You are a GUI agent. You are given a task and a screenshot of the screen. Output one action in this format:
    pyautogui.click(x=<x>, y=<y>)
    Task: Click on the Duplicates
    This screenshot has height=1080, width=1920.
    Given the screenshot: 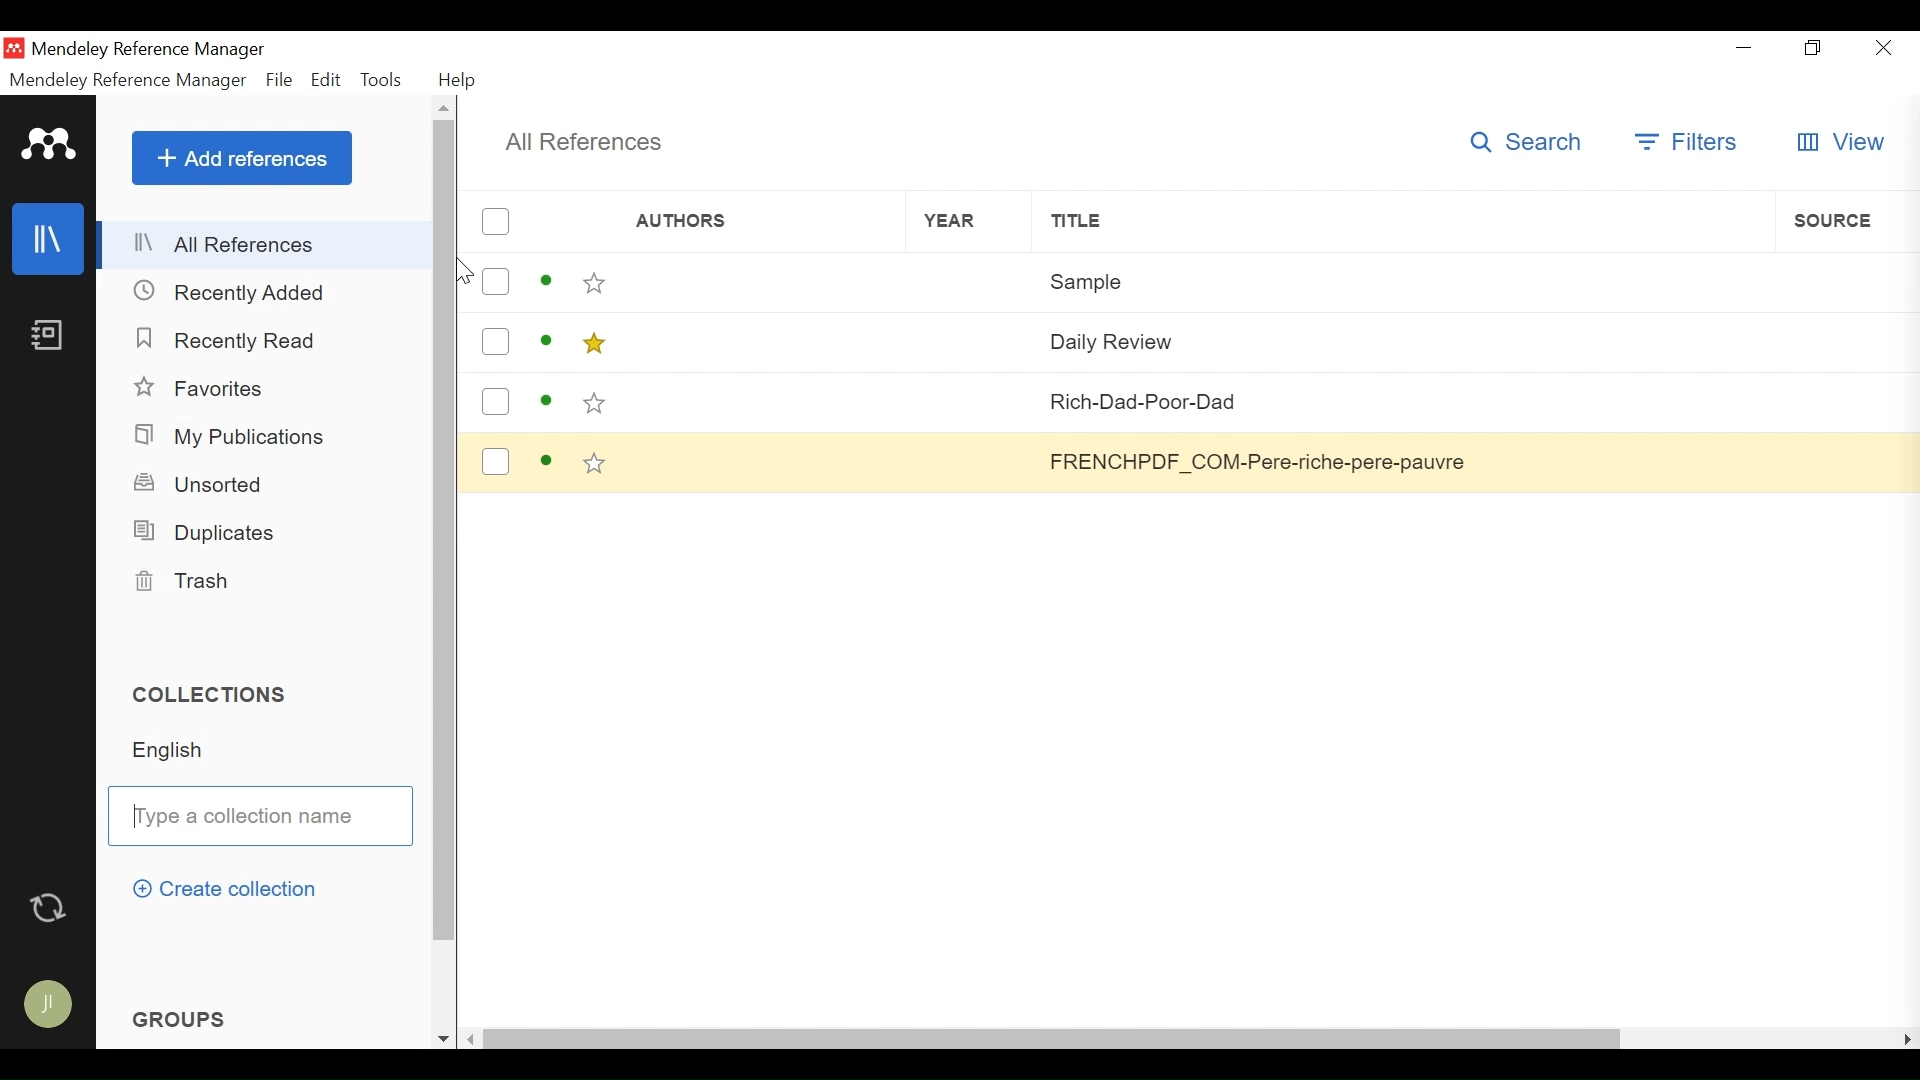 What is the action you would take?
    pyautogui.click(x=203, y=532)
    